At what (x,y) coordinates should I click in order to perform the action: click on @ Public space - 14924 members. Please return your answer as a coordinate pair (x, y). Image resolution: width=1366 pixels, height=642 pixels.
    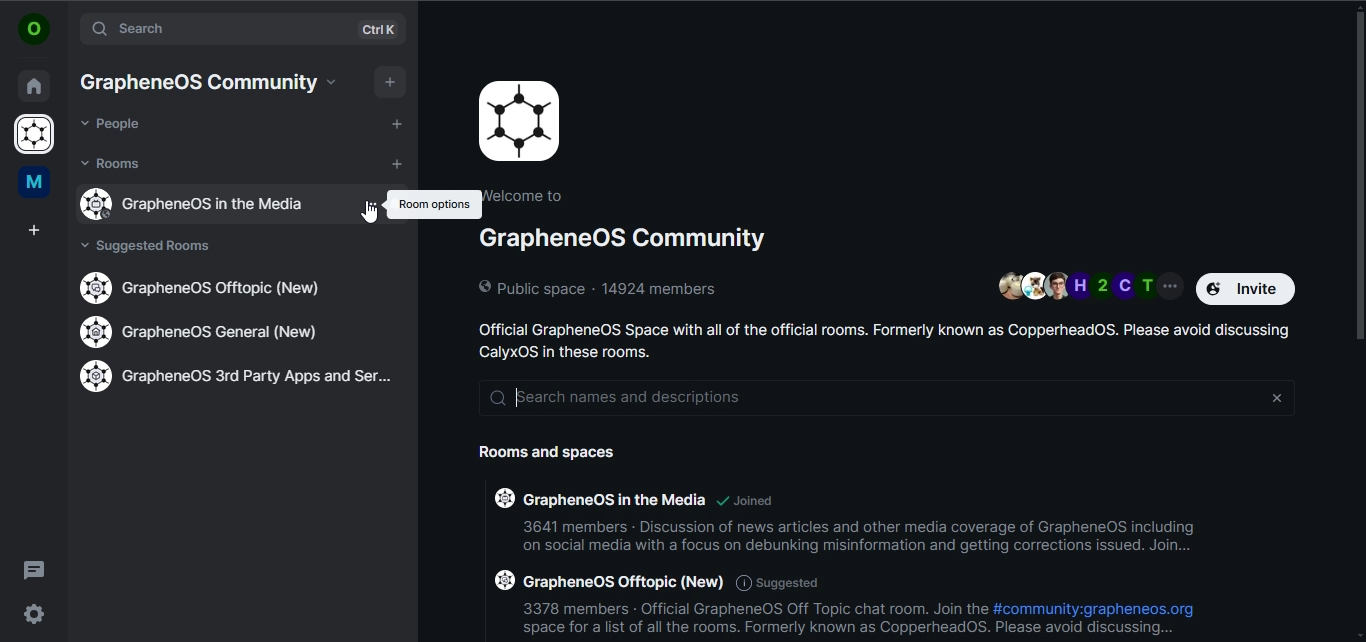
    Looking at the image, I should click on (602, 288).